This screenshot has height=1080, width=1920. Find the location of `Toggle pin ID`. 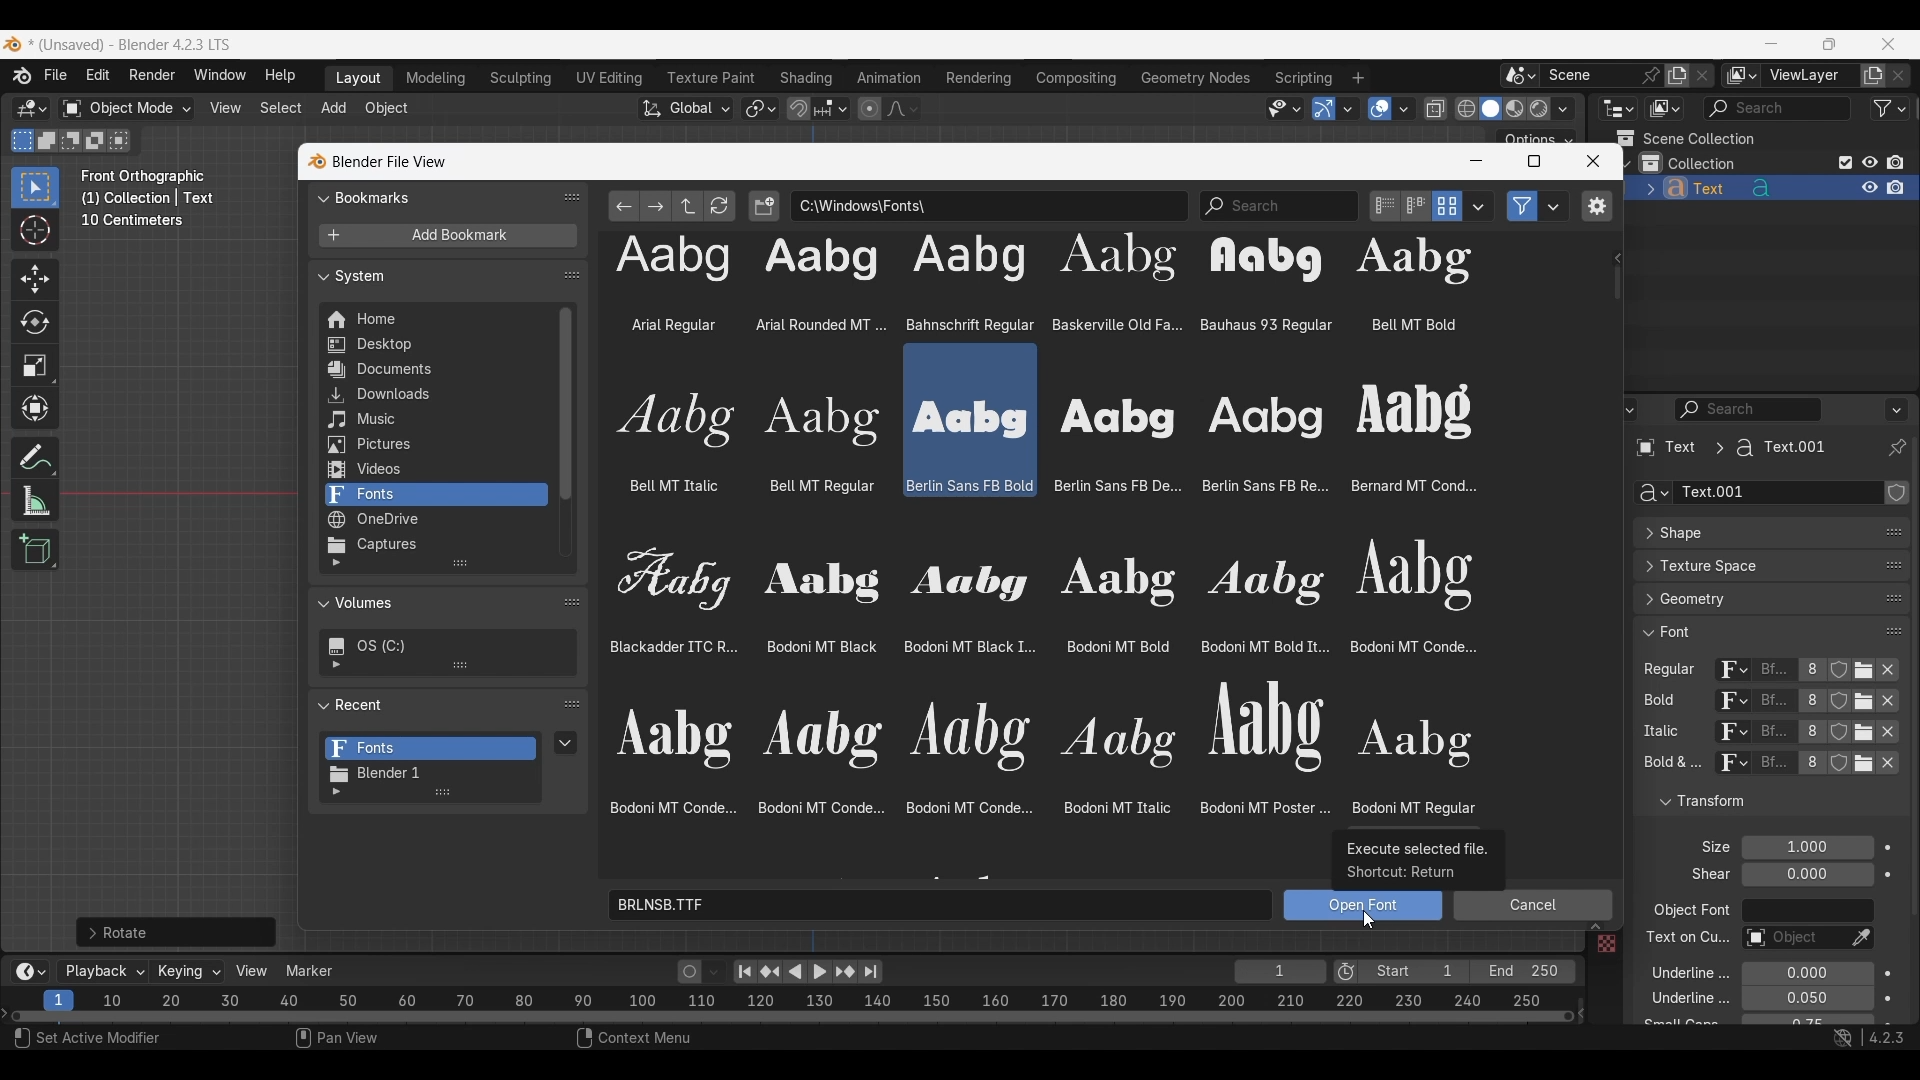

Toggle pin ID is located at coordinates (1896, 448).